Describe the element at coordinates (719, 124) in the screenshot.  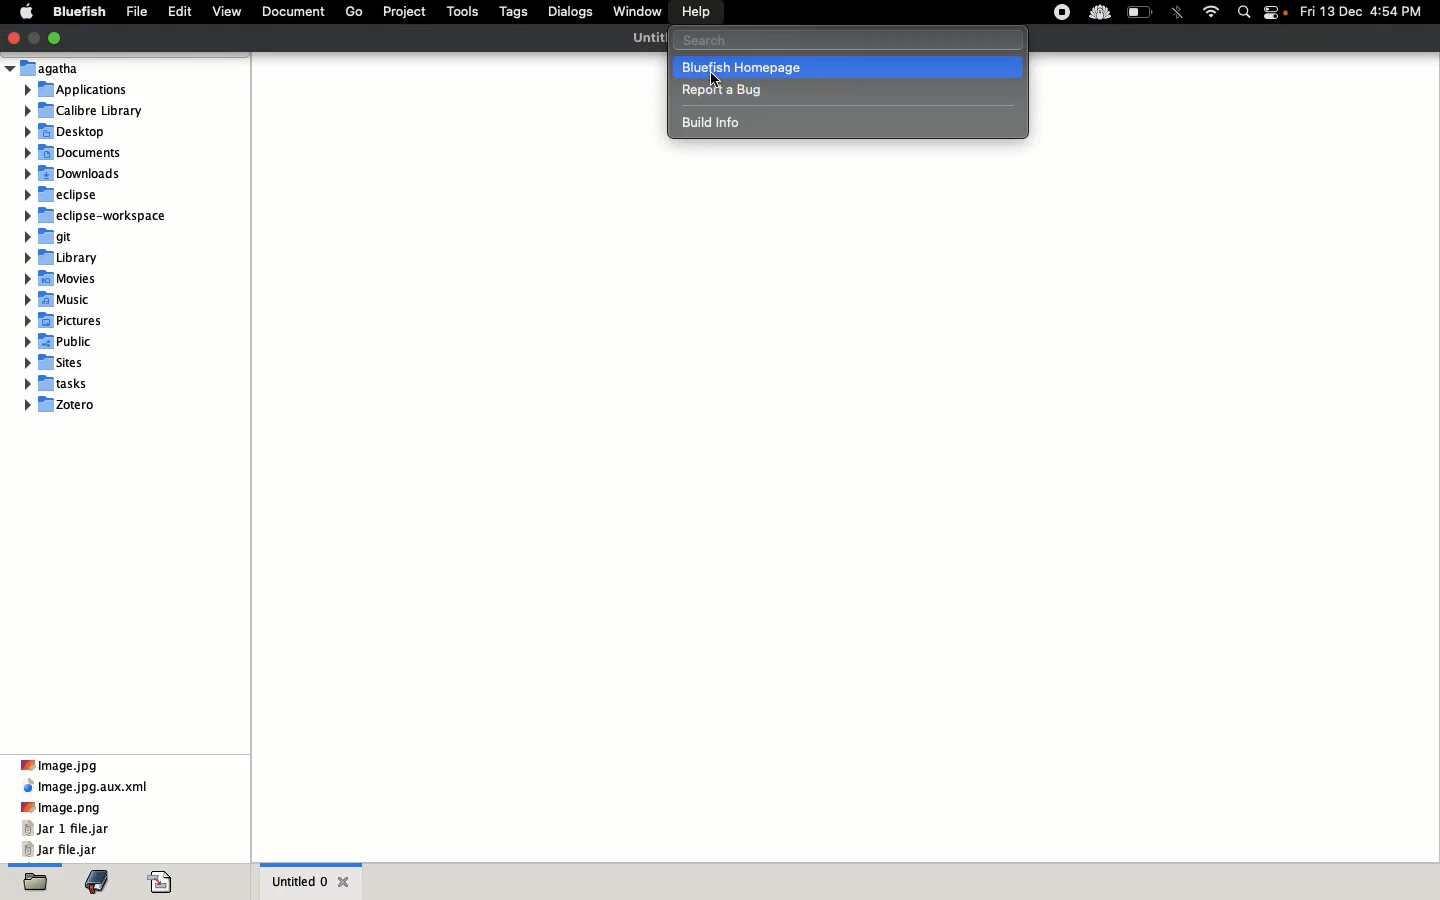
I see `Build info` at that location.